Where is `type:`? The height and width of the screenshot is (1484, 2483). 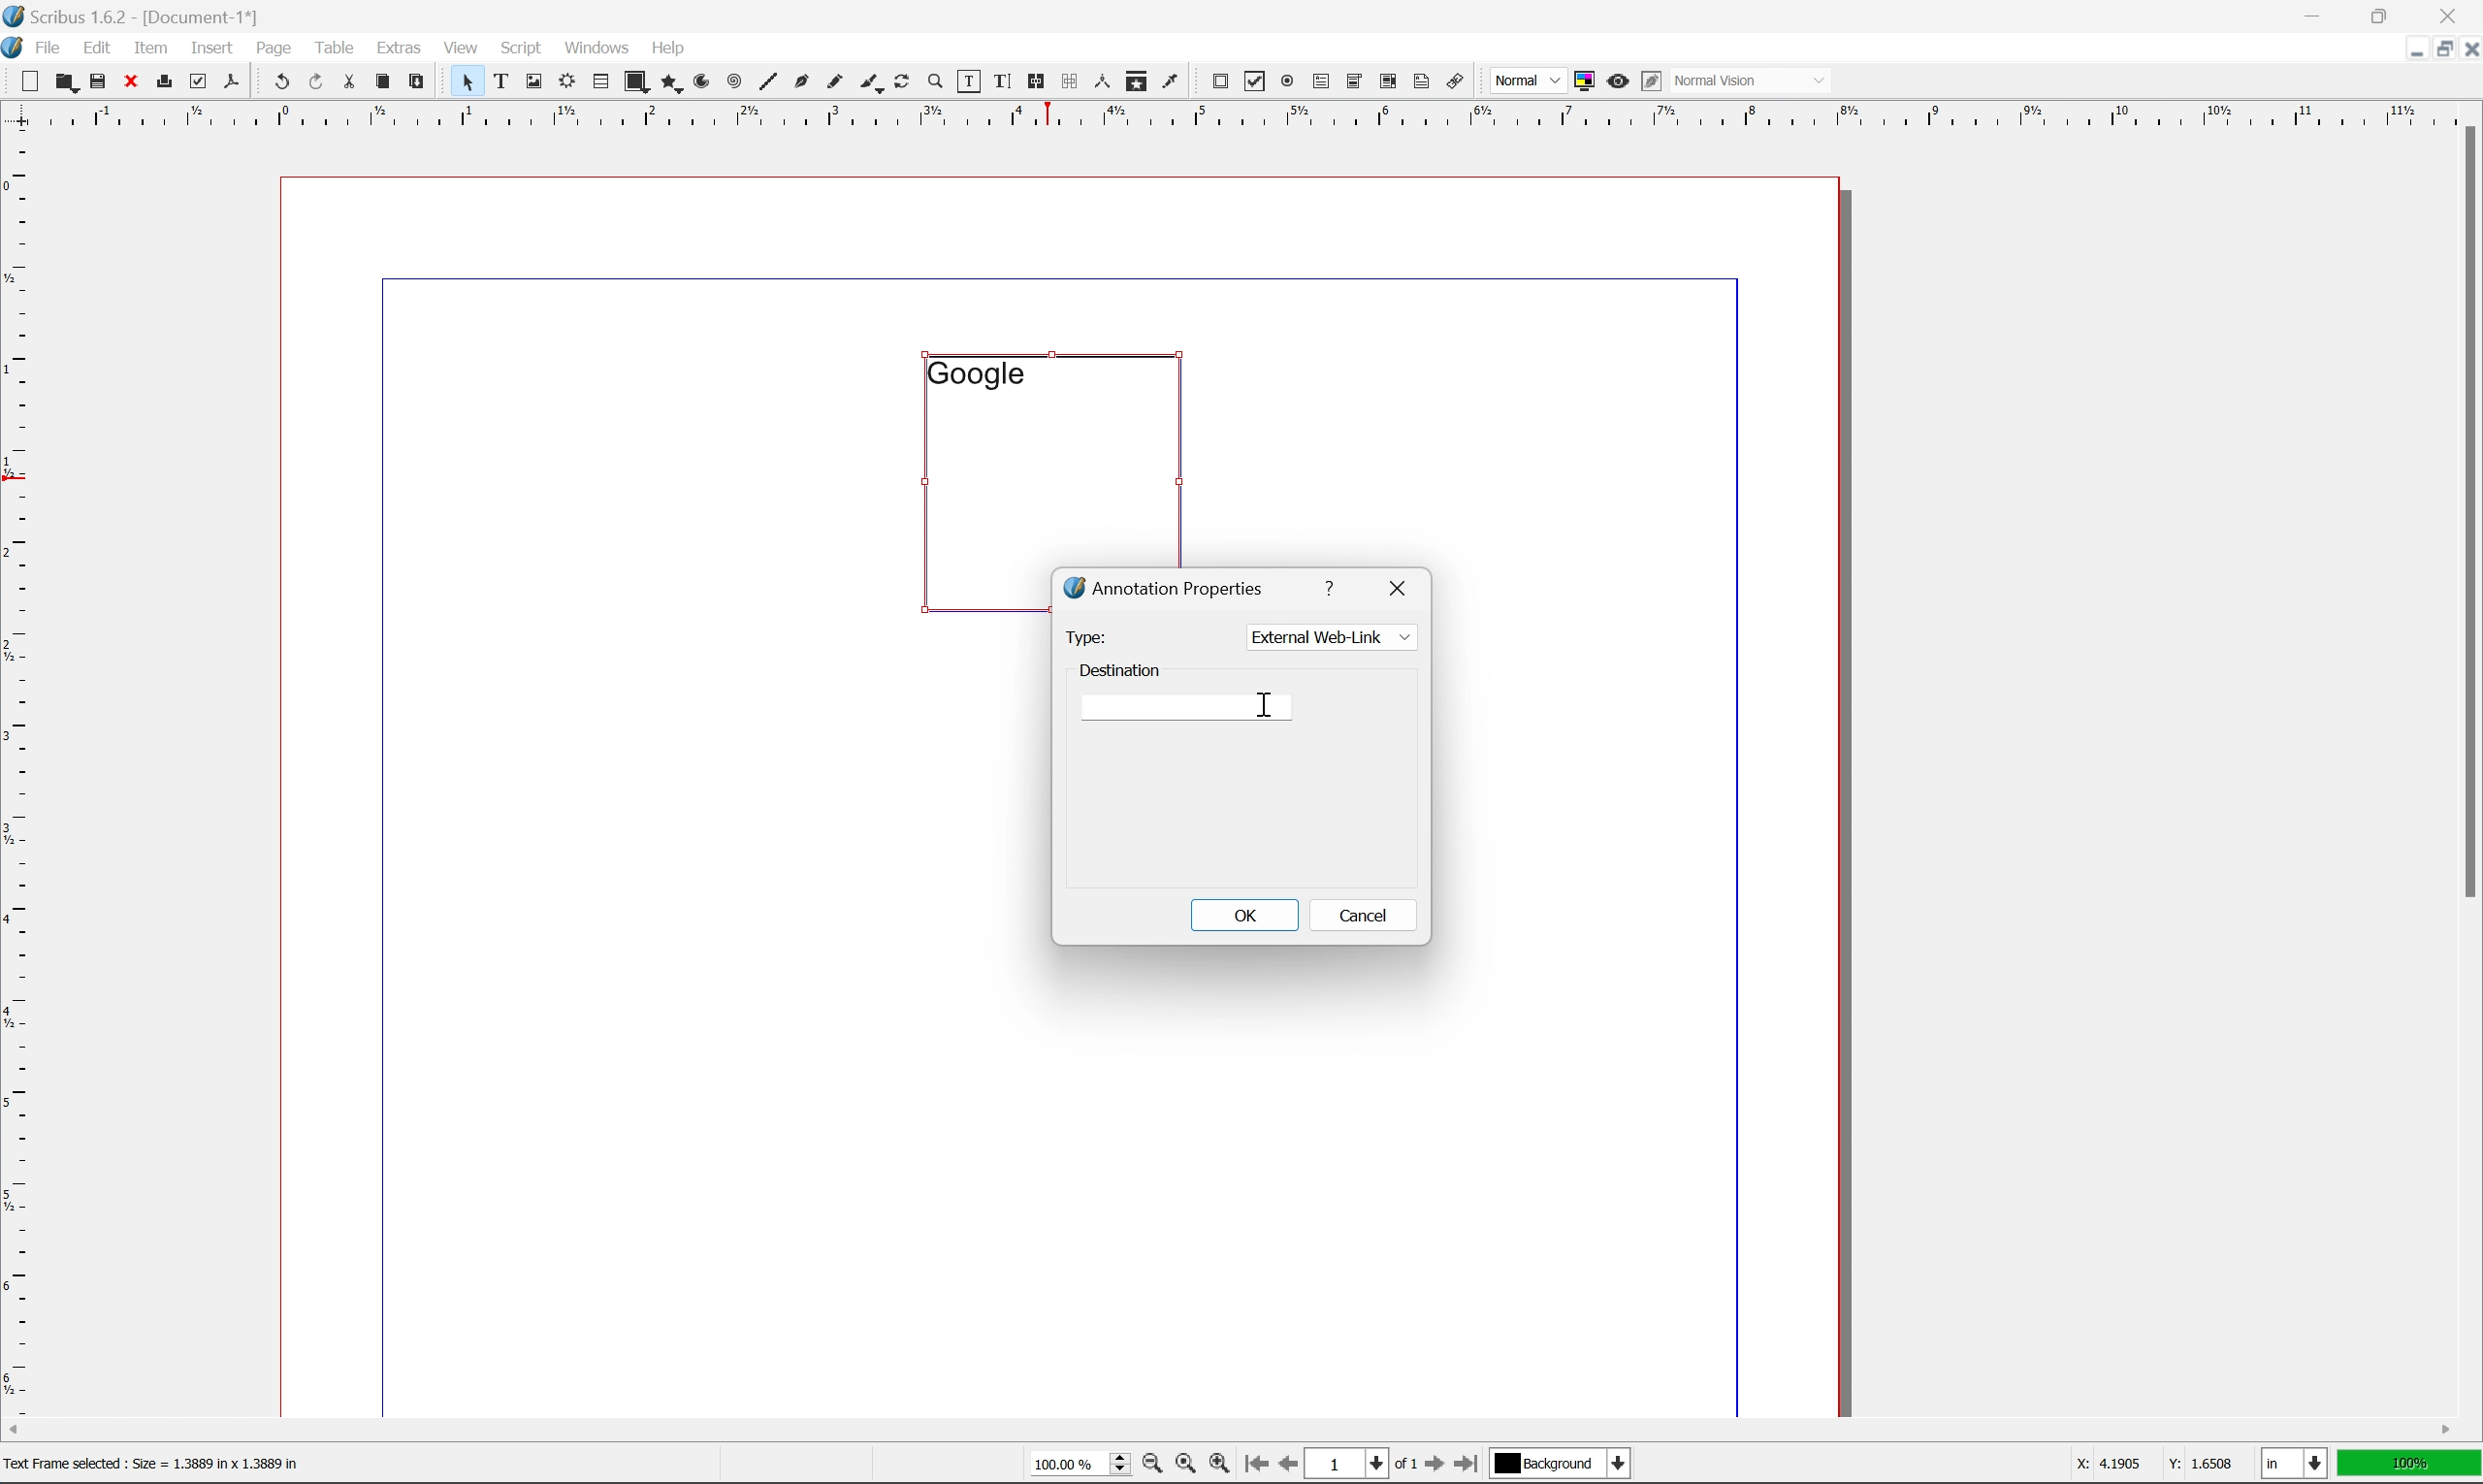
type: is located at coordinates (1085, 636).